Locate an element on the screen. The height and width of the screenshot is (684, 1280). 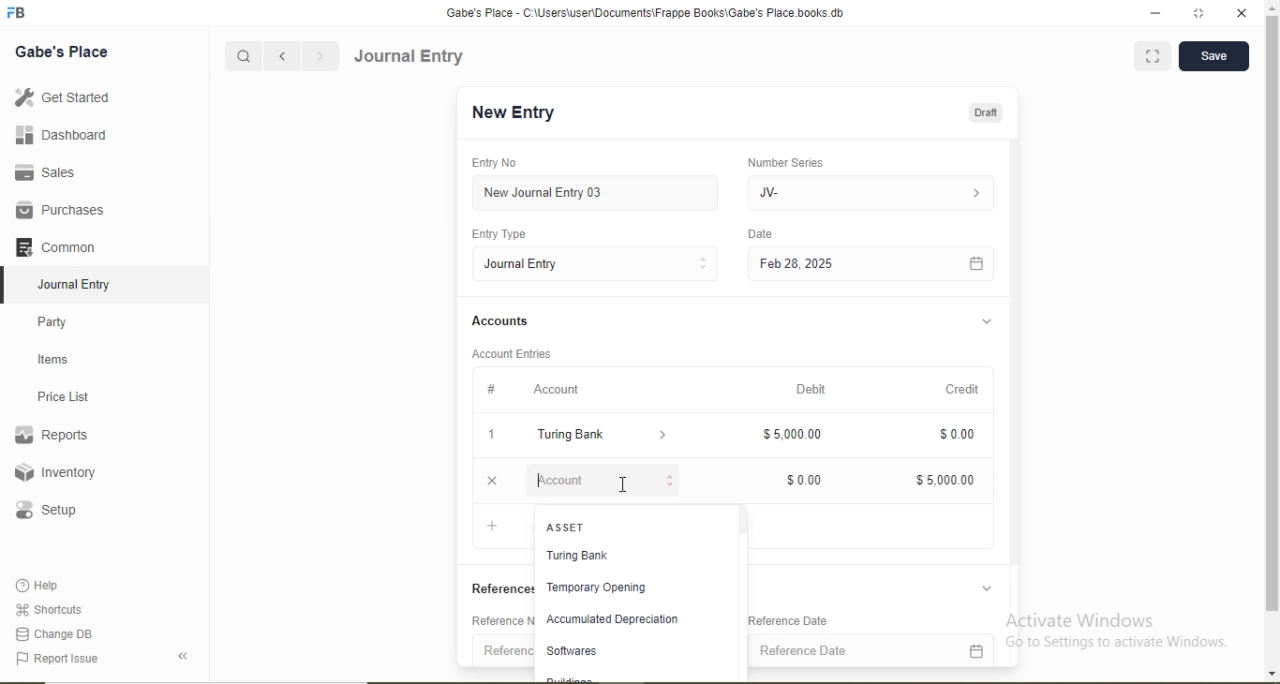
Back is located at coordinates (182, 656).